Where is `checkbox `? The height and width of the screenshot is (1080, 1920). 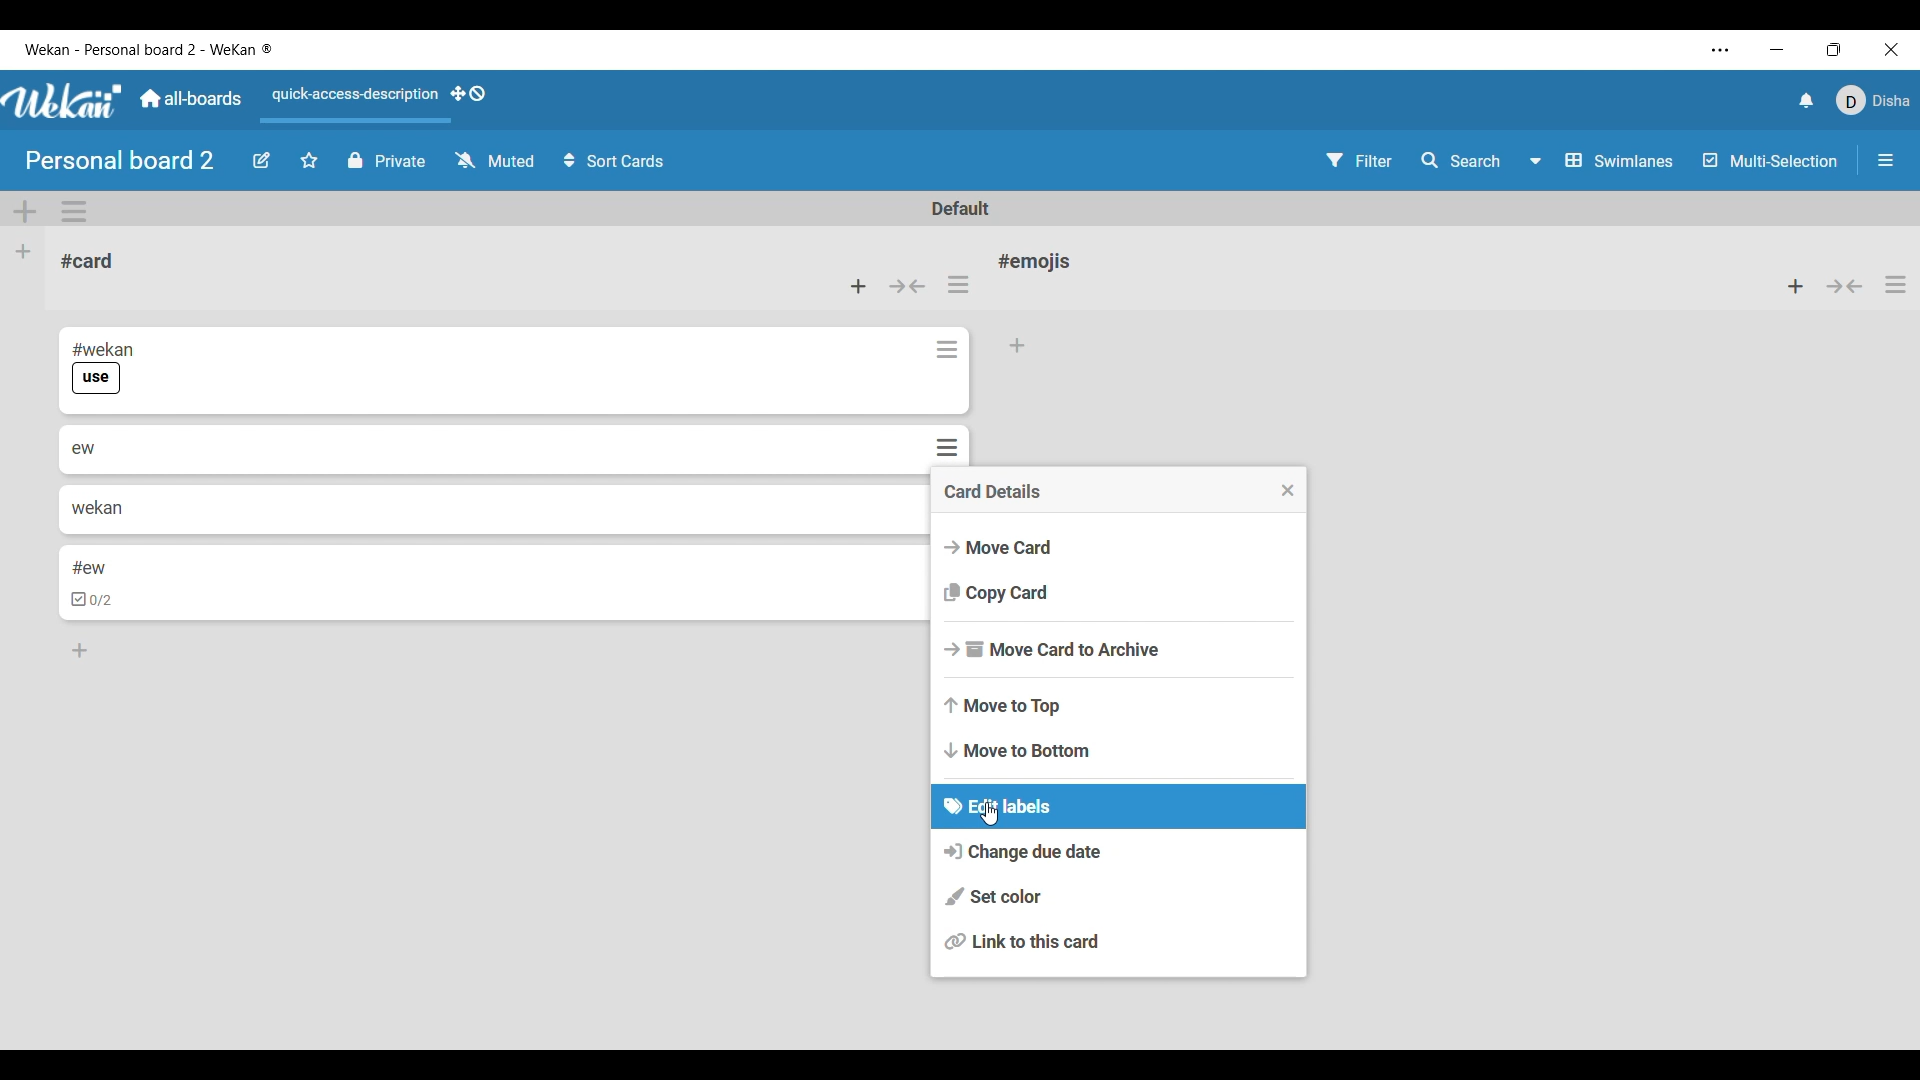 checkbox  is located at coordinates (93, 600).